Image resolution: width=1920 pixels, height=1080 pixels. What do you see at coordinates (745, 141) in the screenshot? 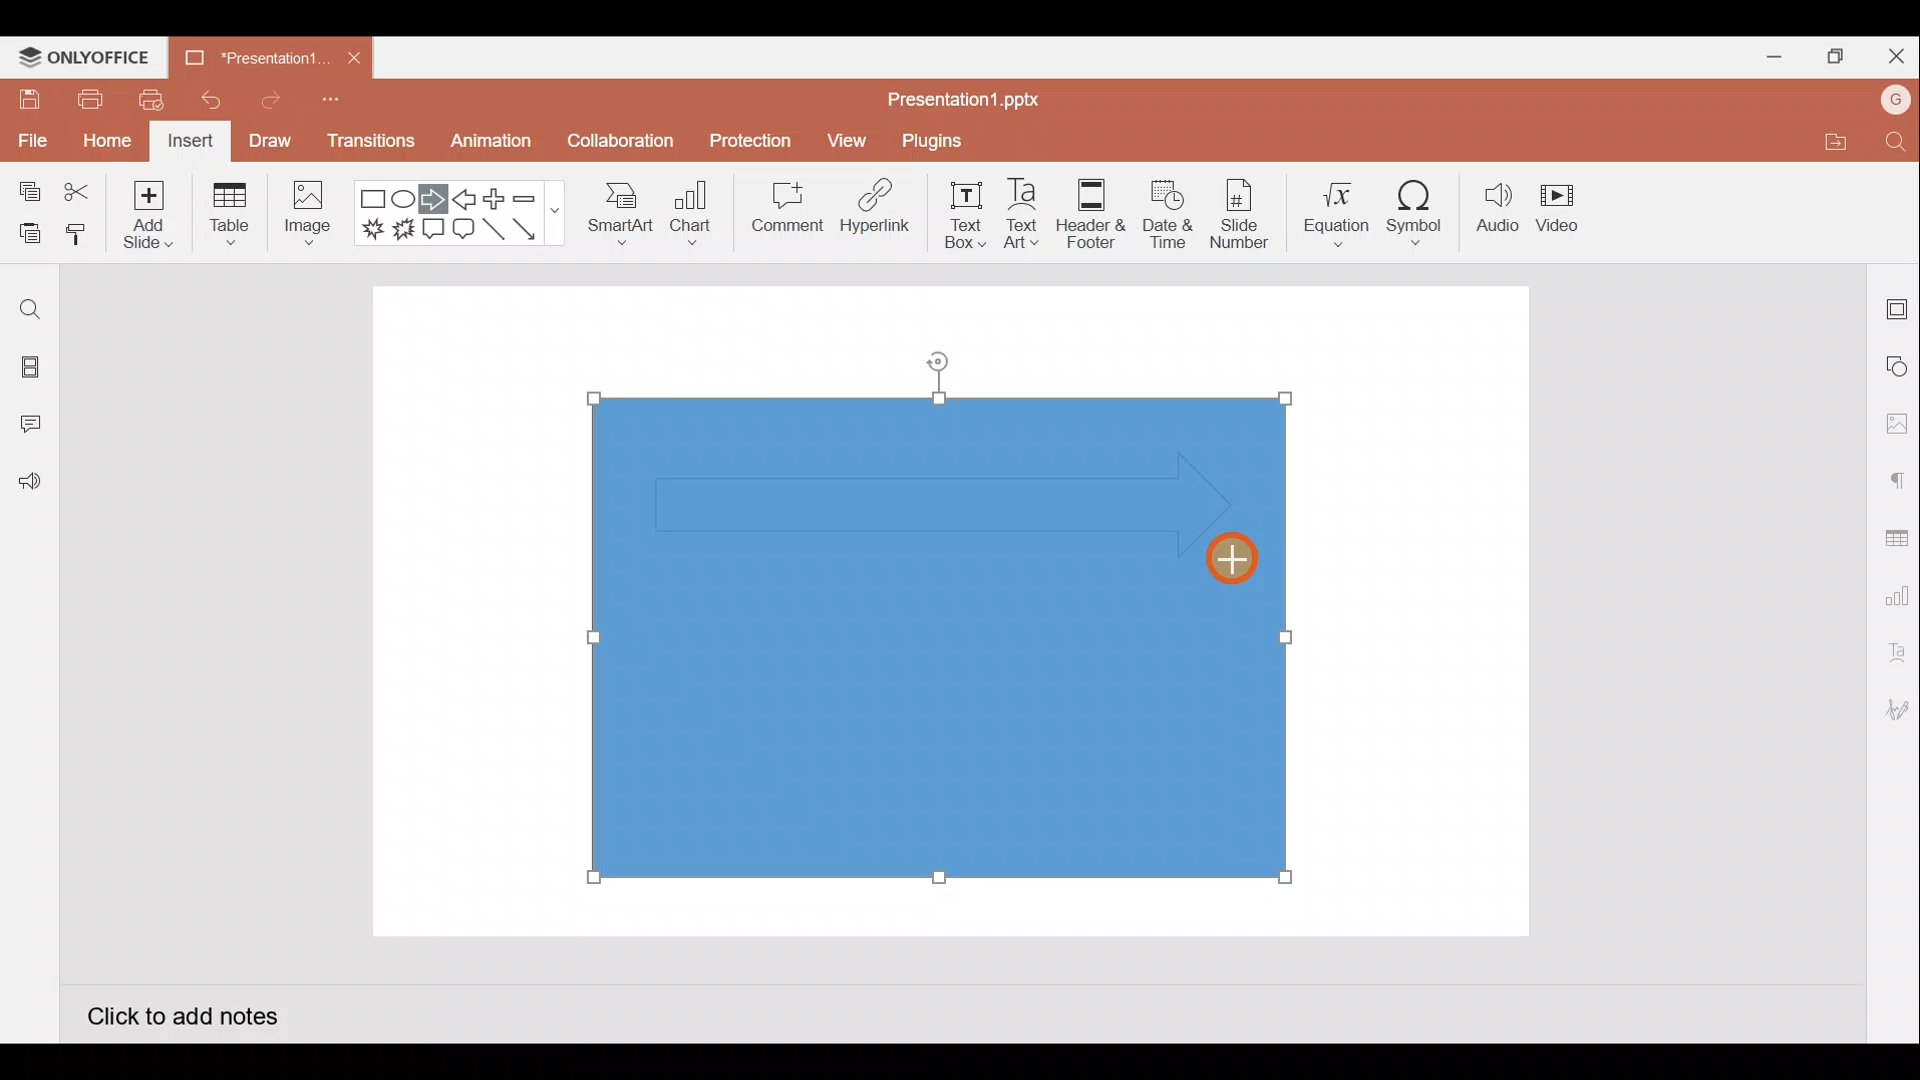
I see `Protection` at bounding box center [745, 141].